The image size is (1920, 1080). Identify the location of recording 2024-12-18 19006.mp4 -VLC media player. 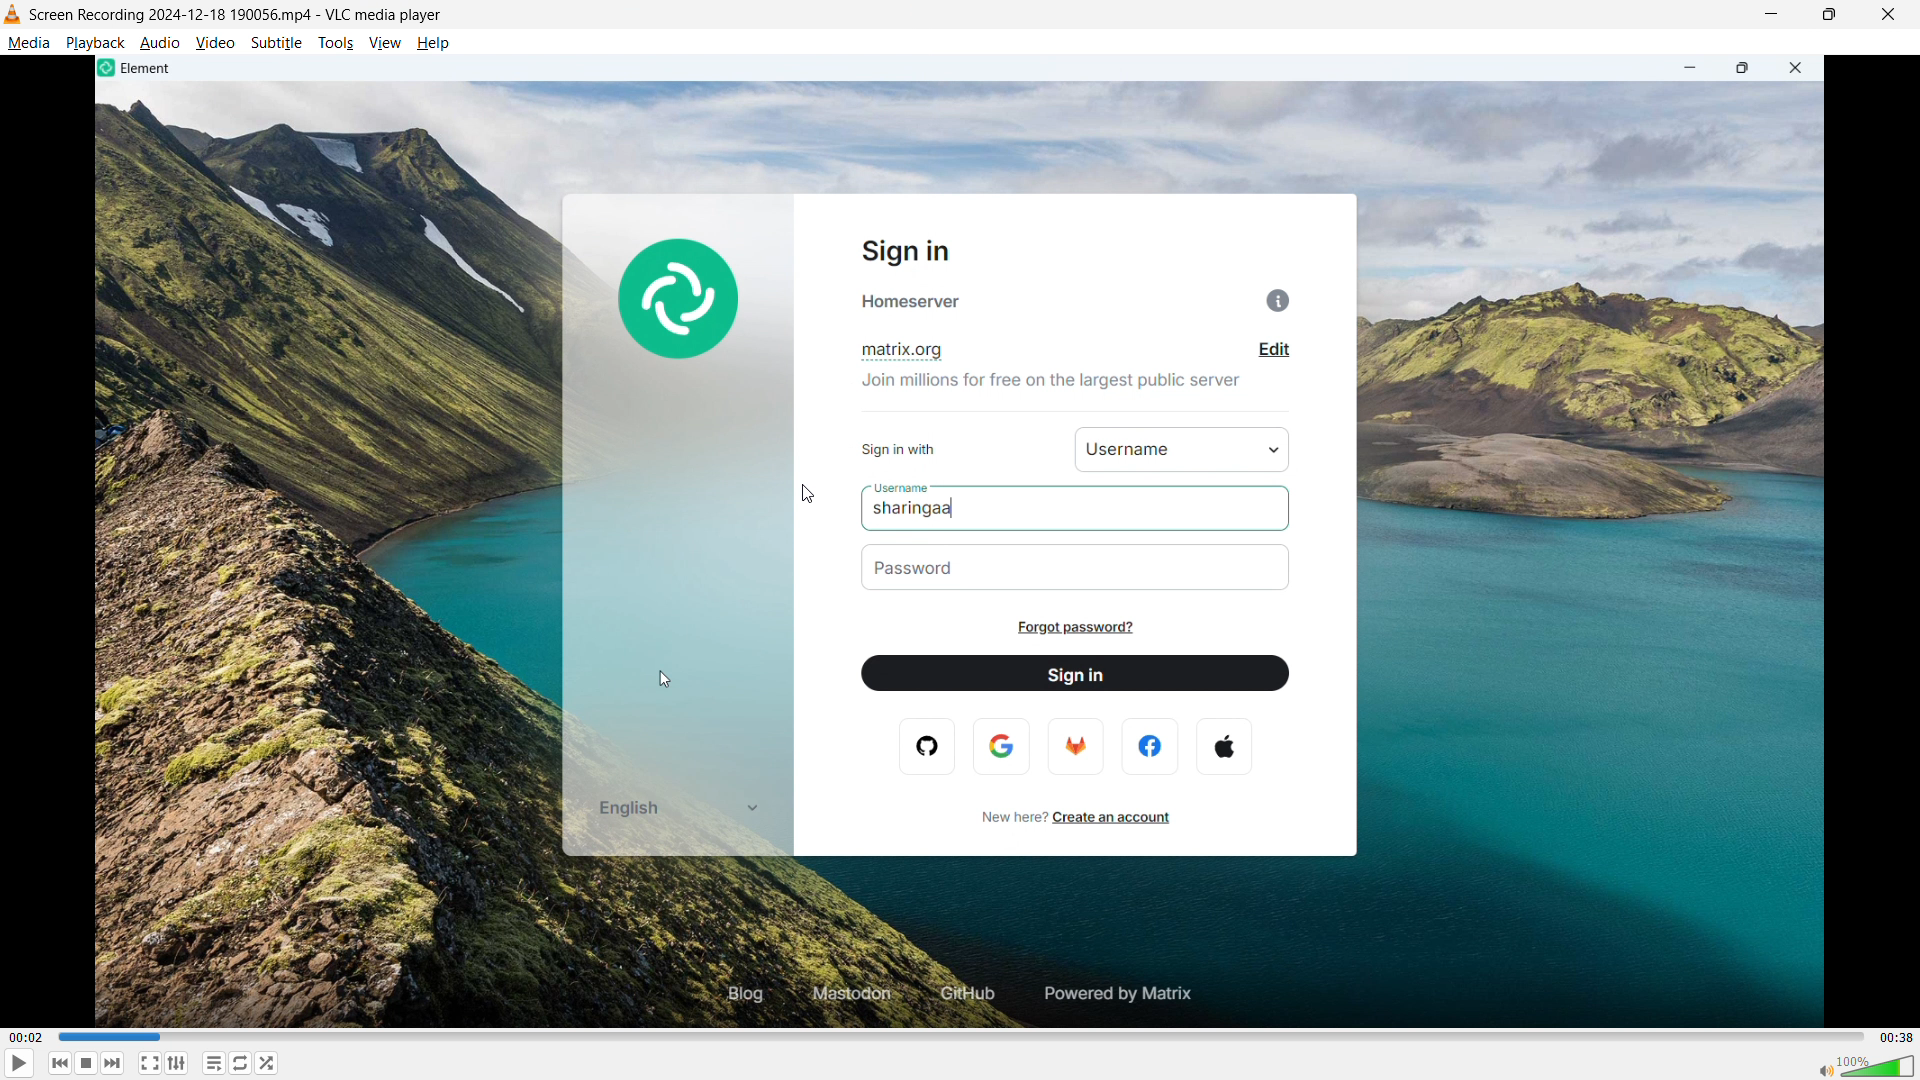
(237, 14).